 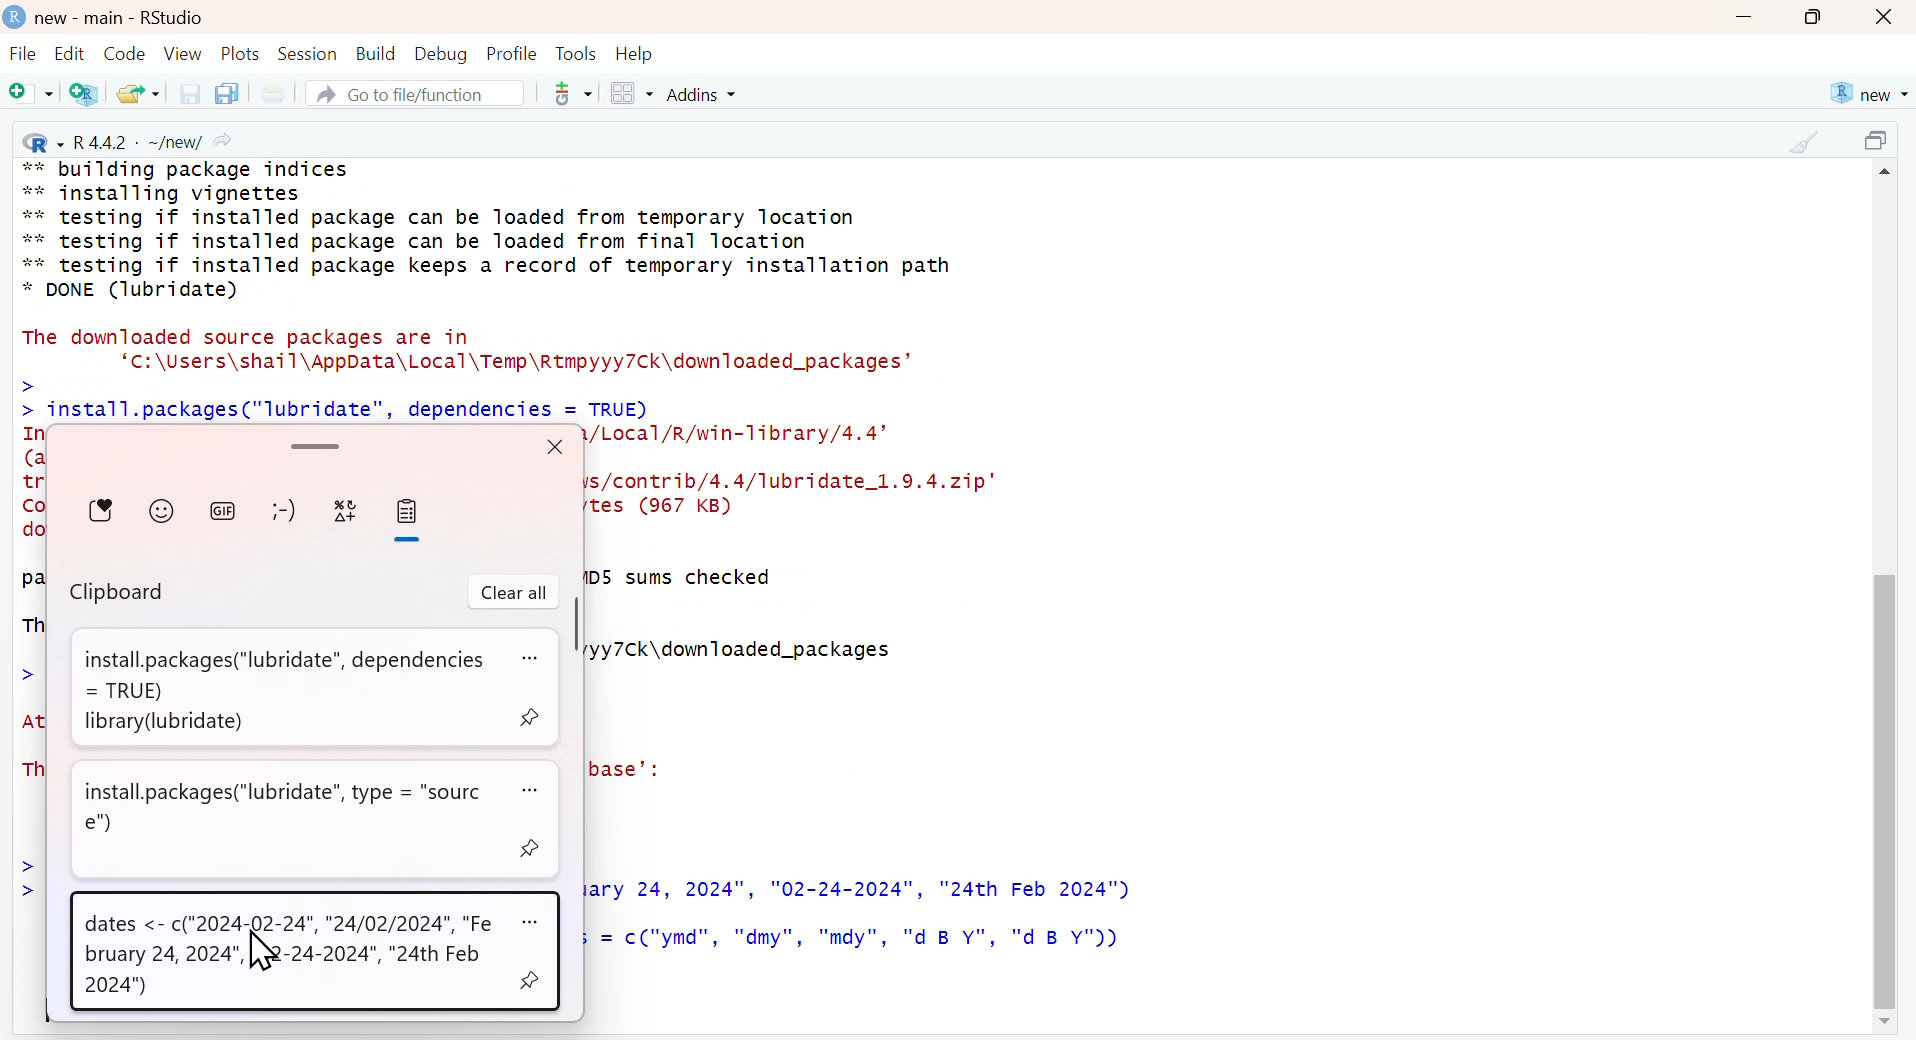 I want to click on pin, so click(x=531, y=977).